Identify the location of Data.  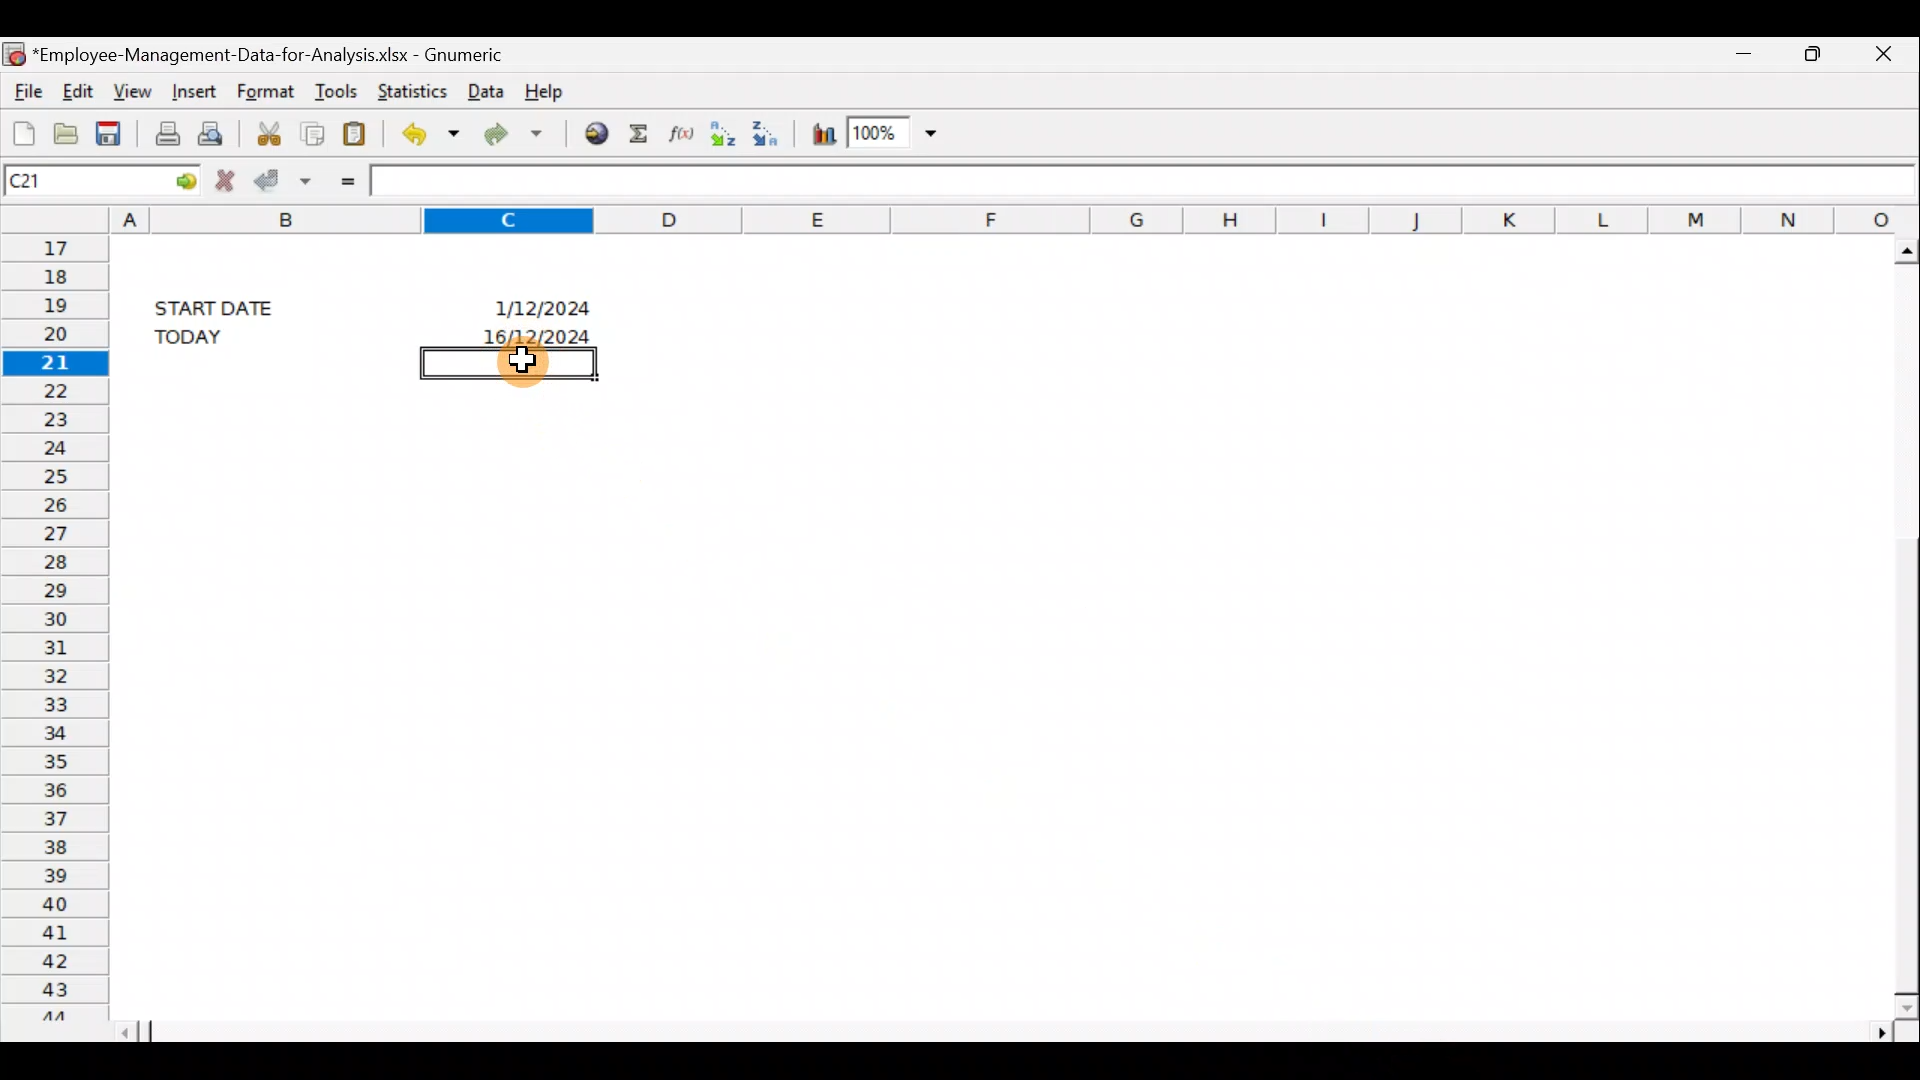
(484, 92).